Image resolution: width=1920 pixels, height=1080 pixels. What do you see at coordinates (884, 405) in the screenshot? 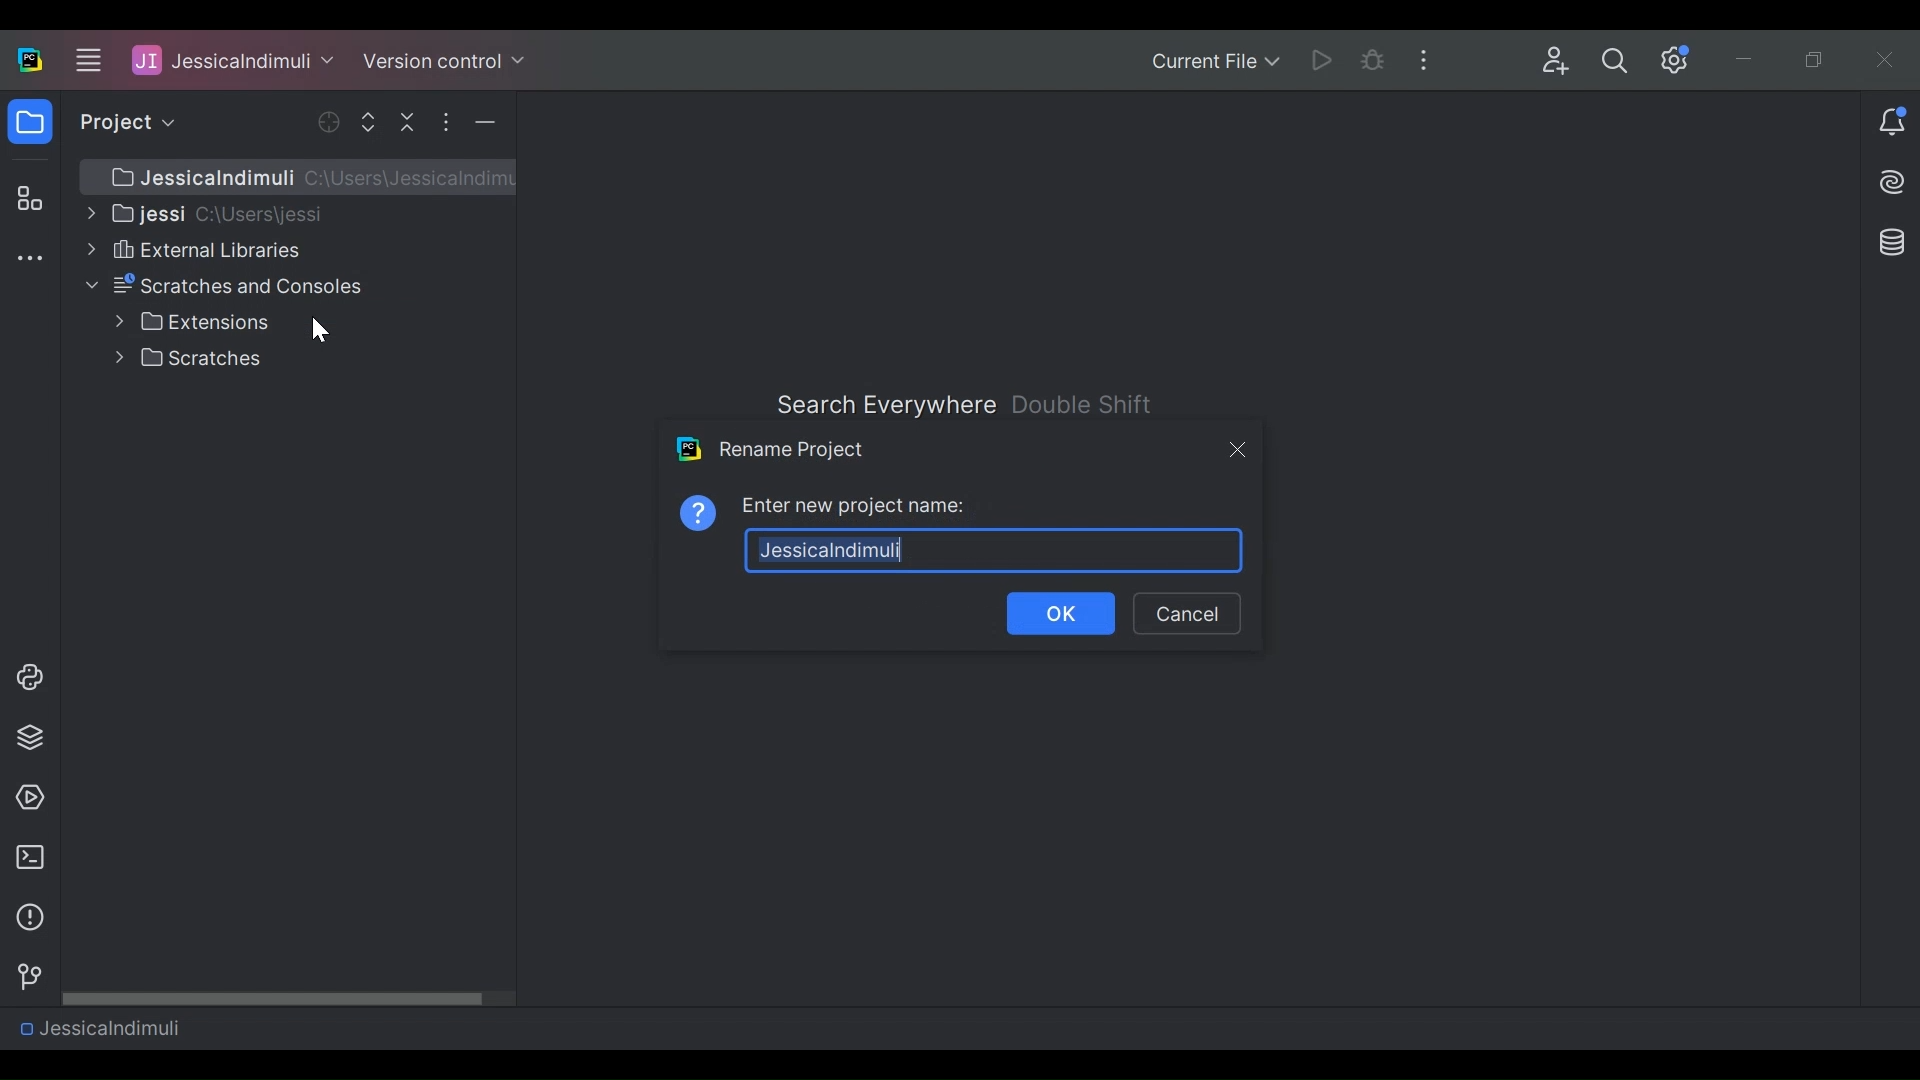
I see `Search Everywhere` at bounding box center [884, 405].